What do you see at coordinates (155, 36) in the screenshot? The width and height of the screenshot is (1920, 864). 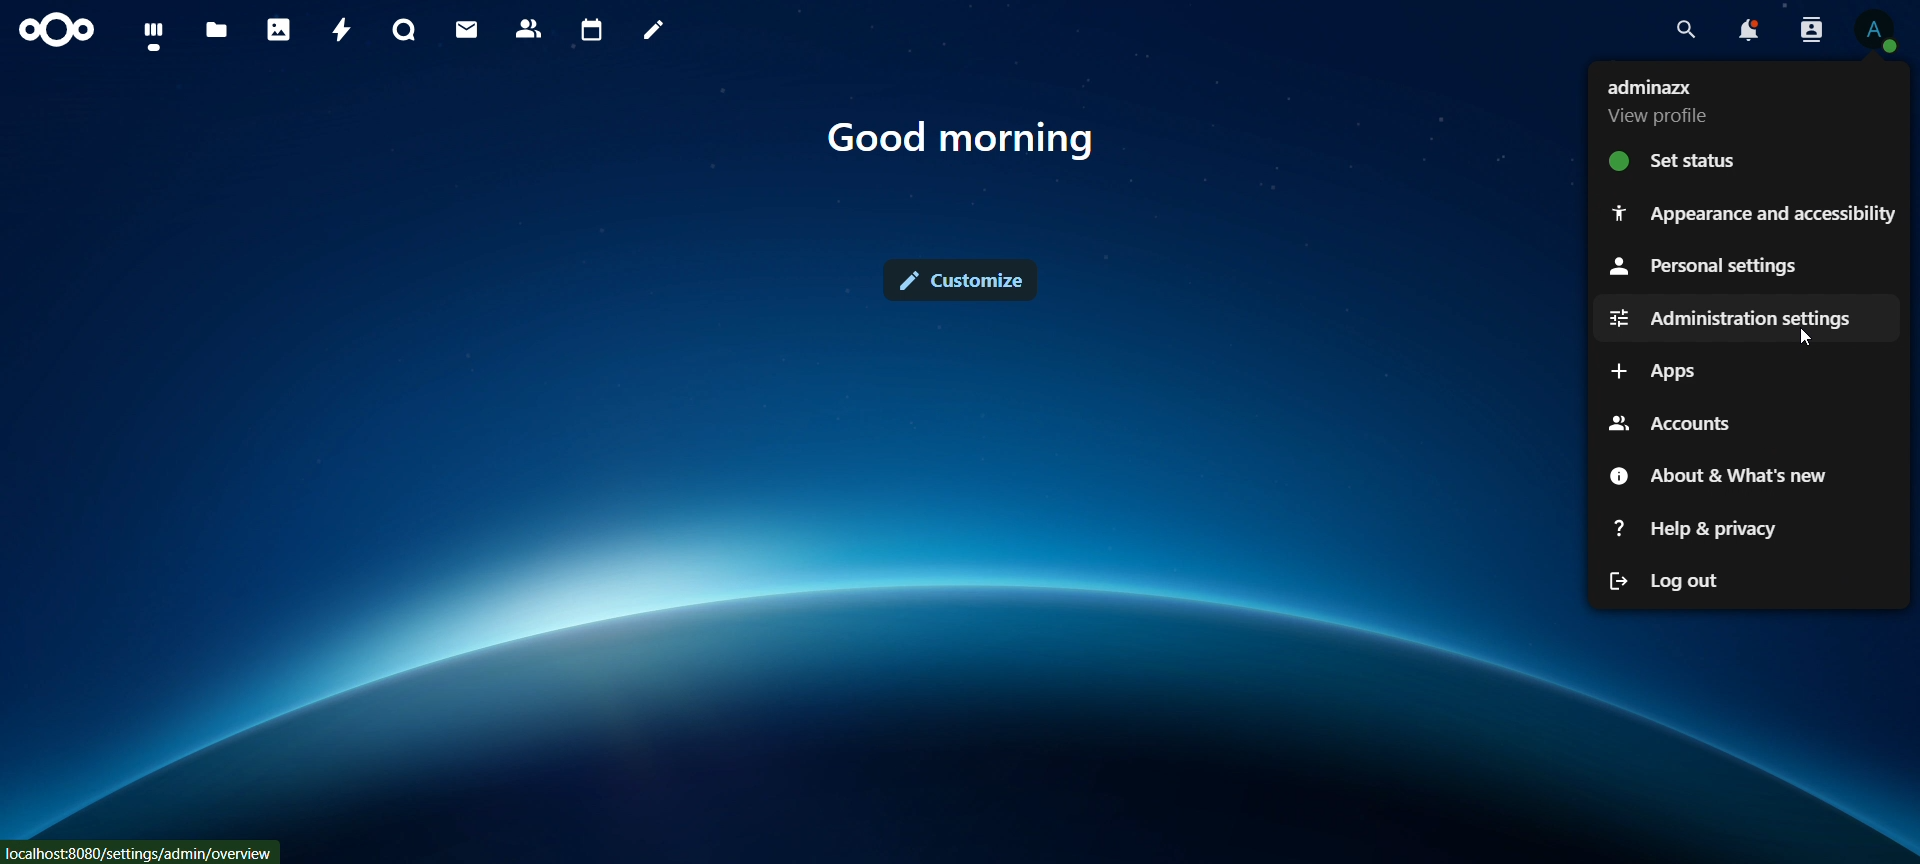 I see `dashboard` at bounding box center [155, 36].